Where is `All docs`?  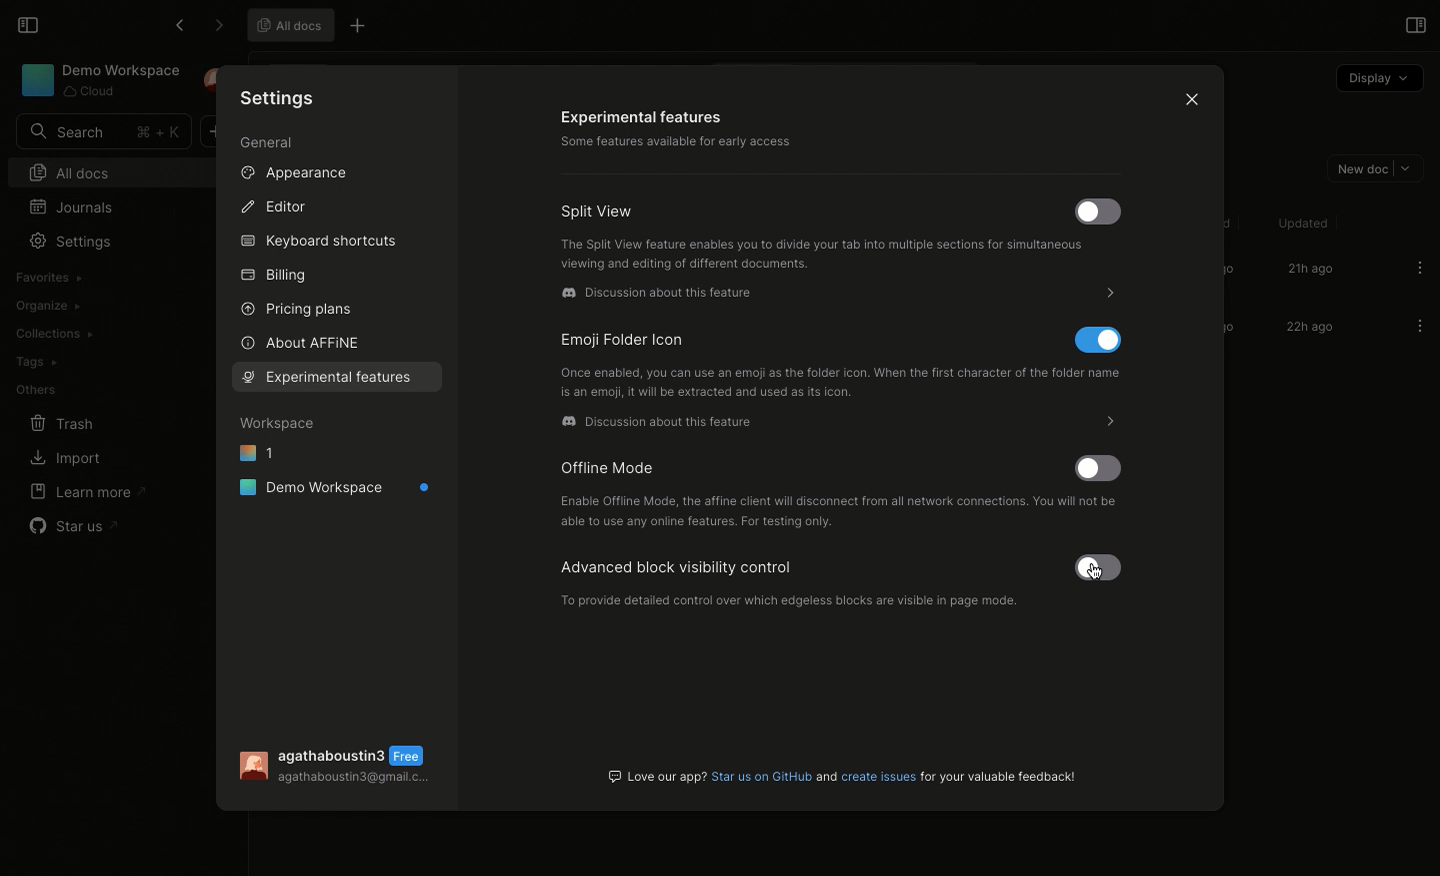 All docs is located at coordinates (287, 24).